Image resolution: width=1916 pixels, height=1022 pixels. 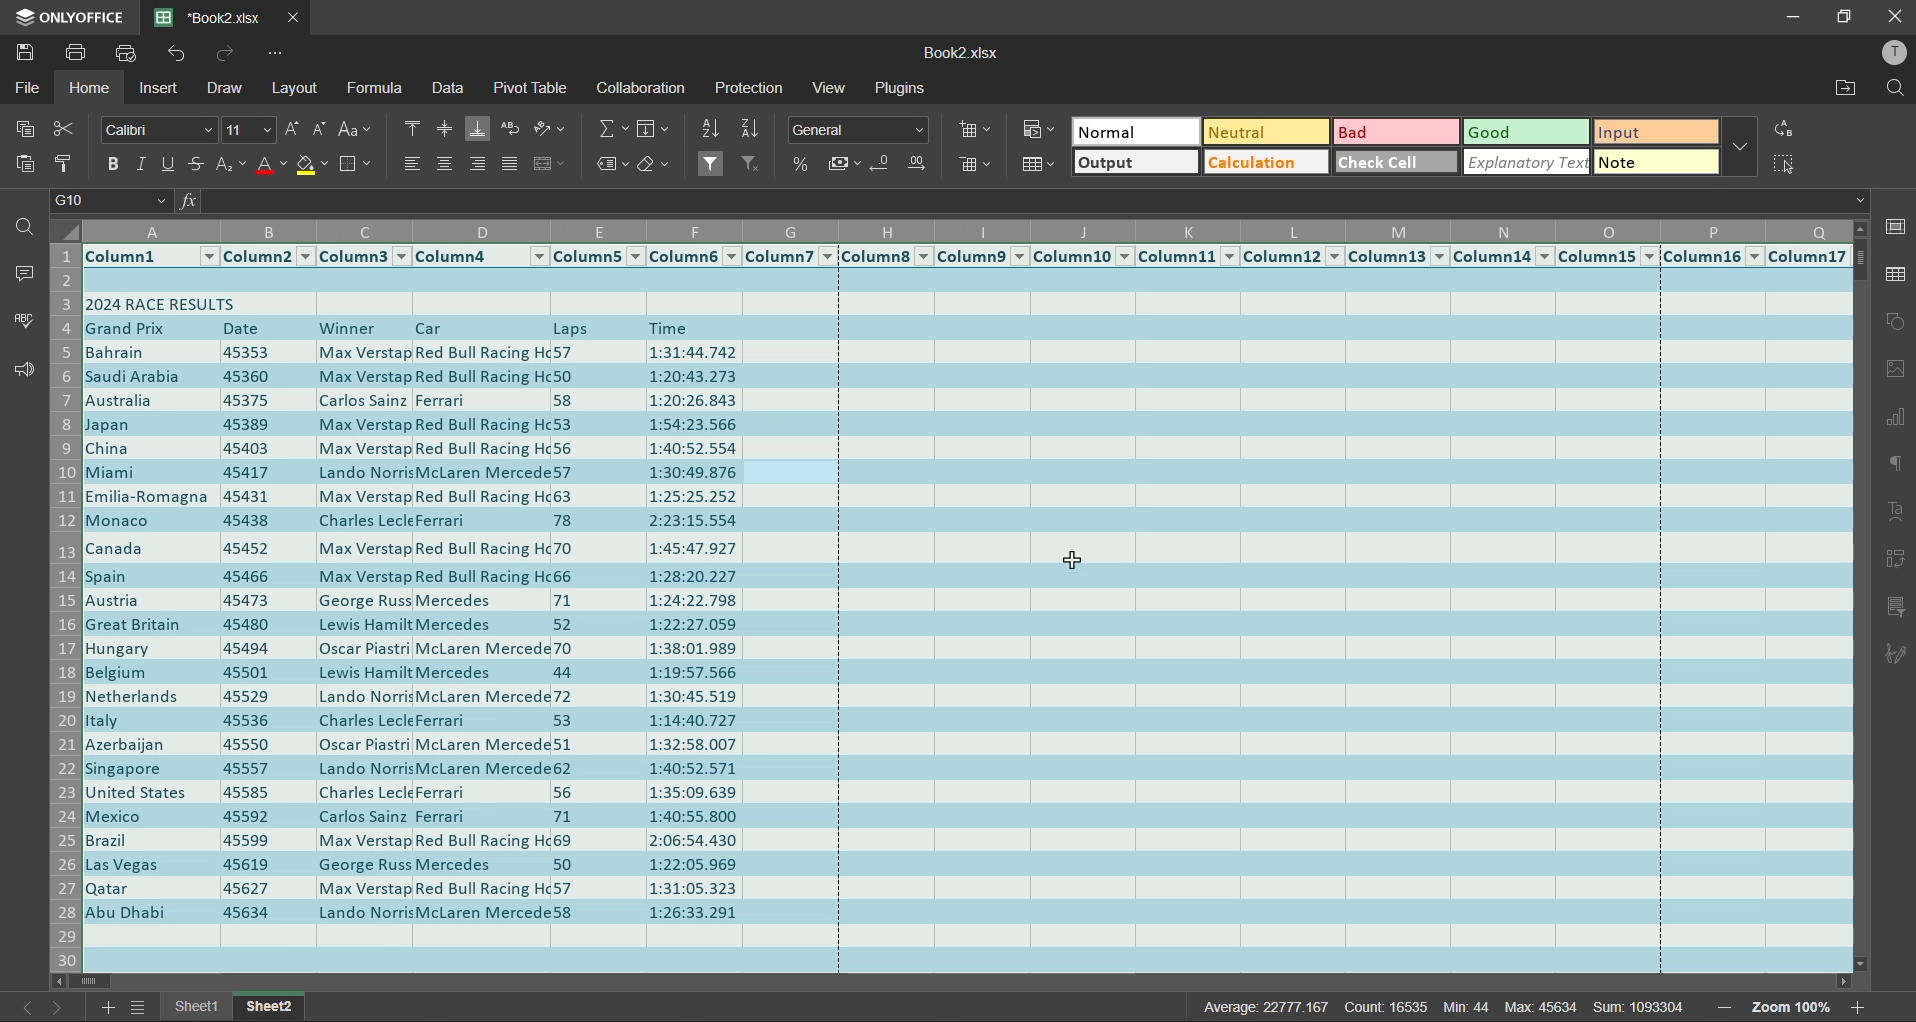 I want to click on pivot table, so click(x=1894, y=557).